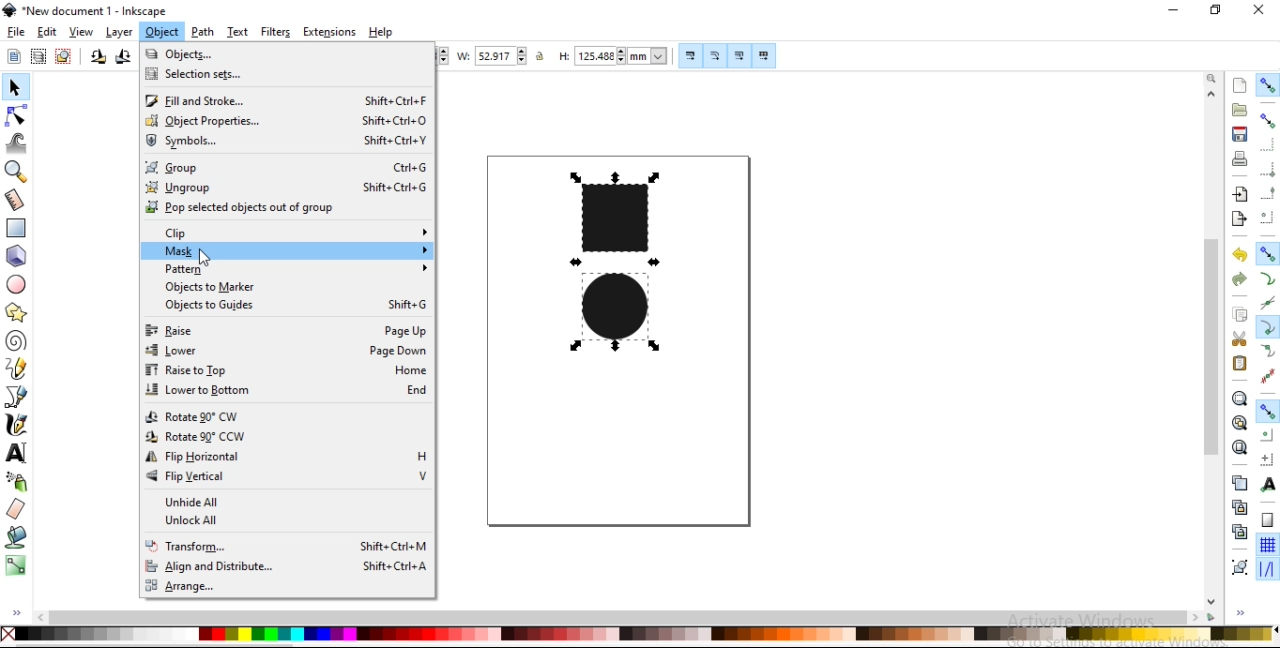 This screenshot has height=648, width=1280. I want to click on symbols, so click(285, 142).